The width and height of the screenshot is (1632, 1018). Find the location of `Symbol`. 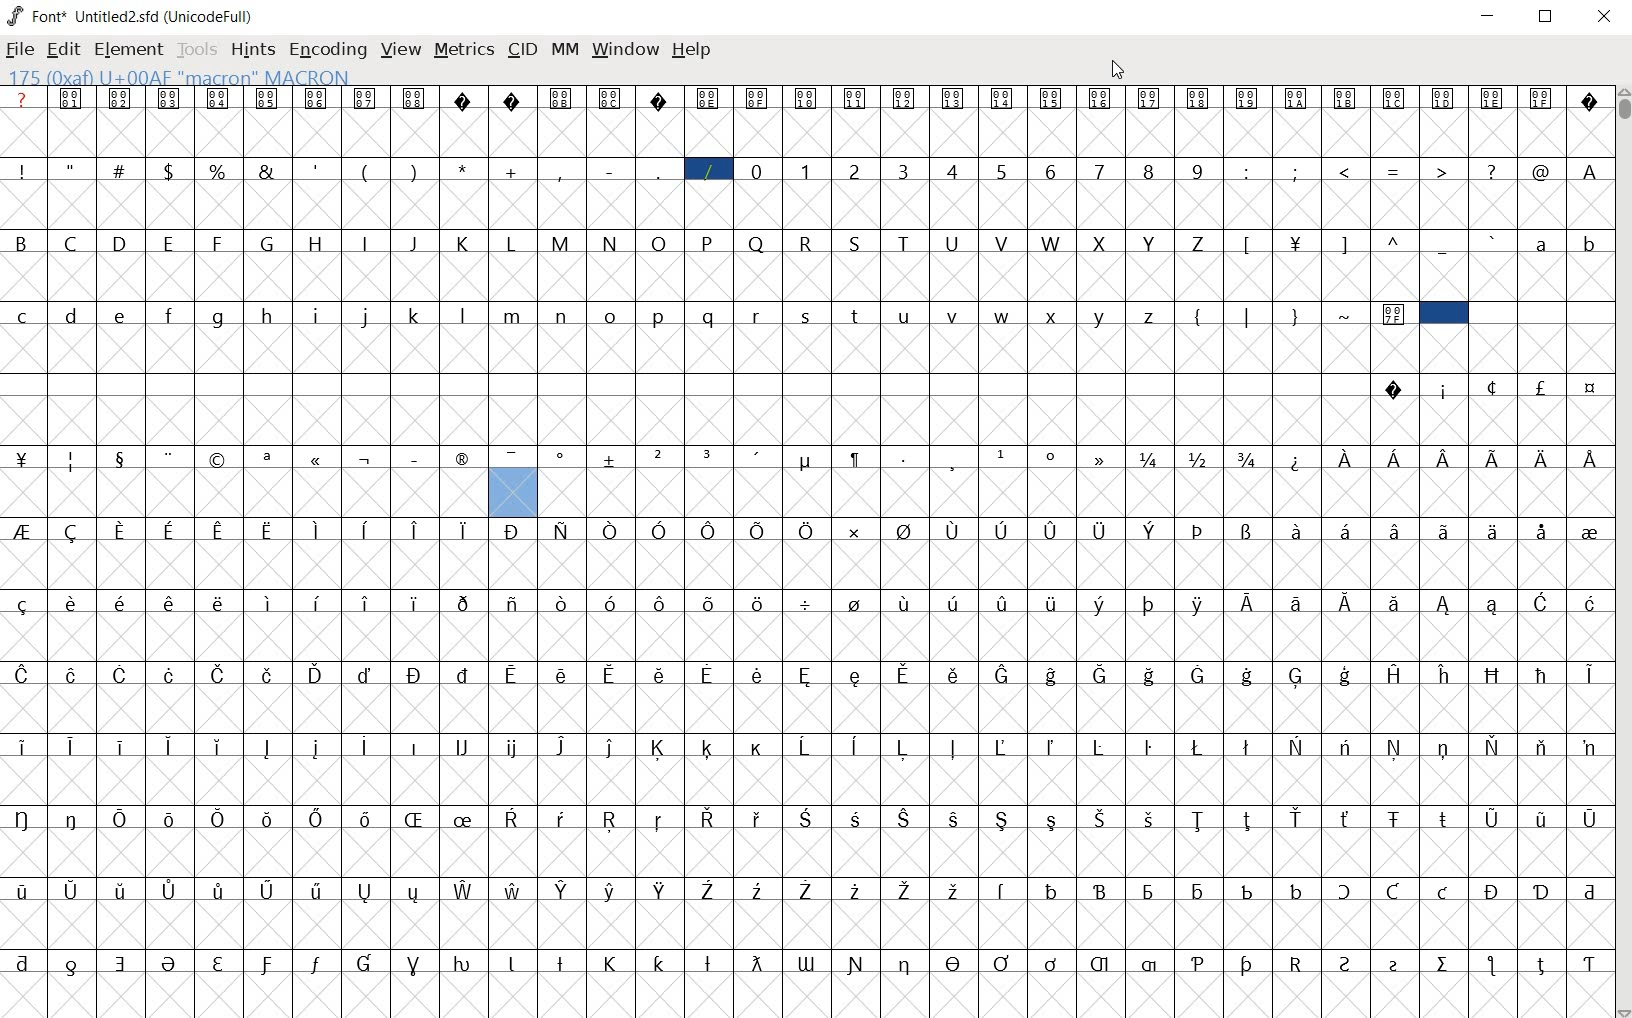

Symbol is located at coordinates (222, 674).